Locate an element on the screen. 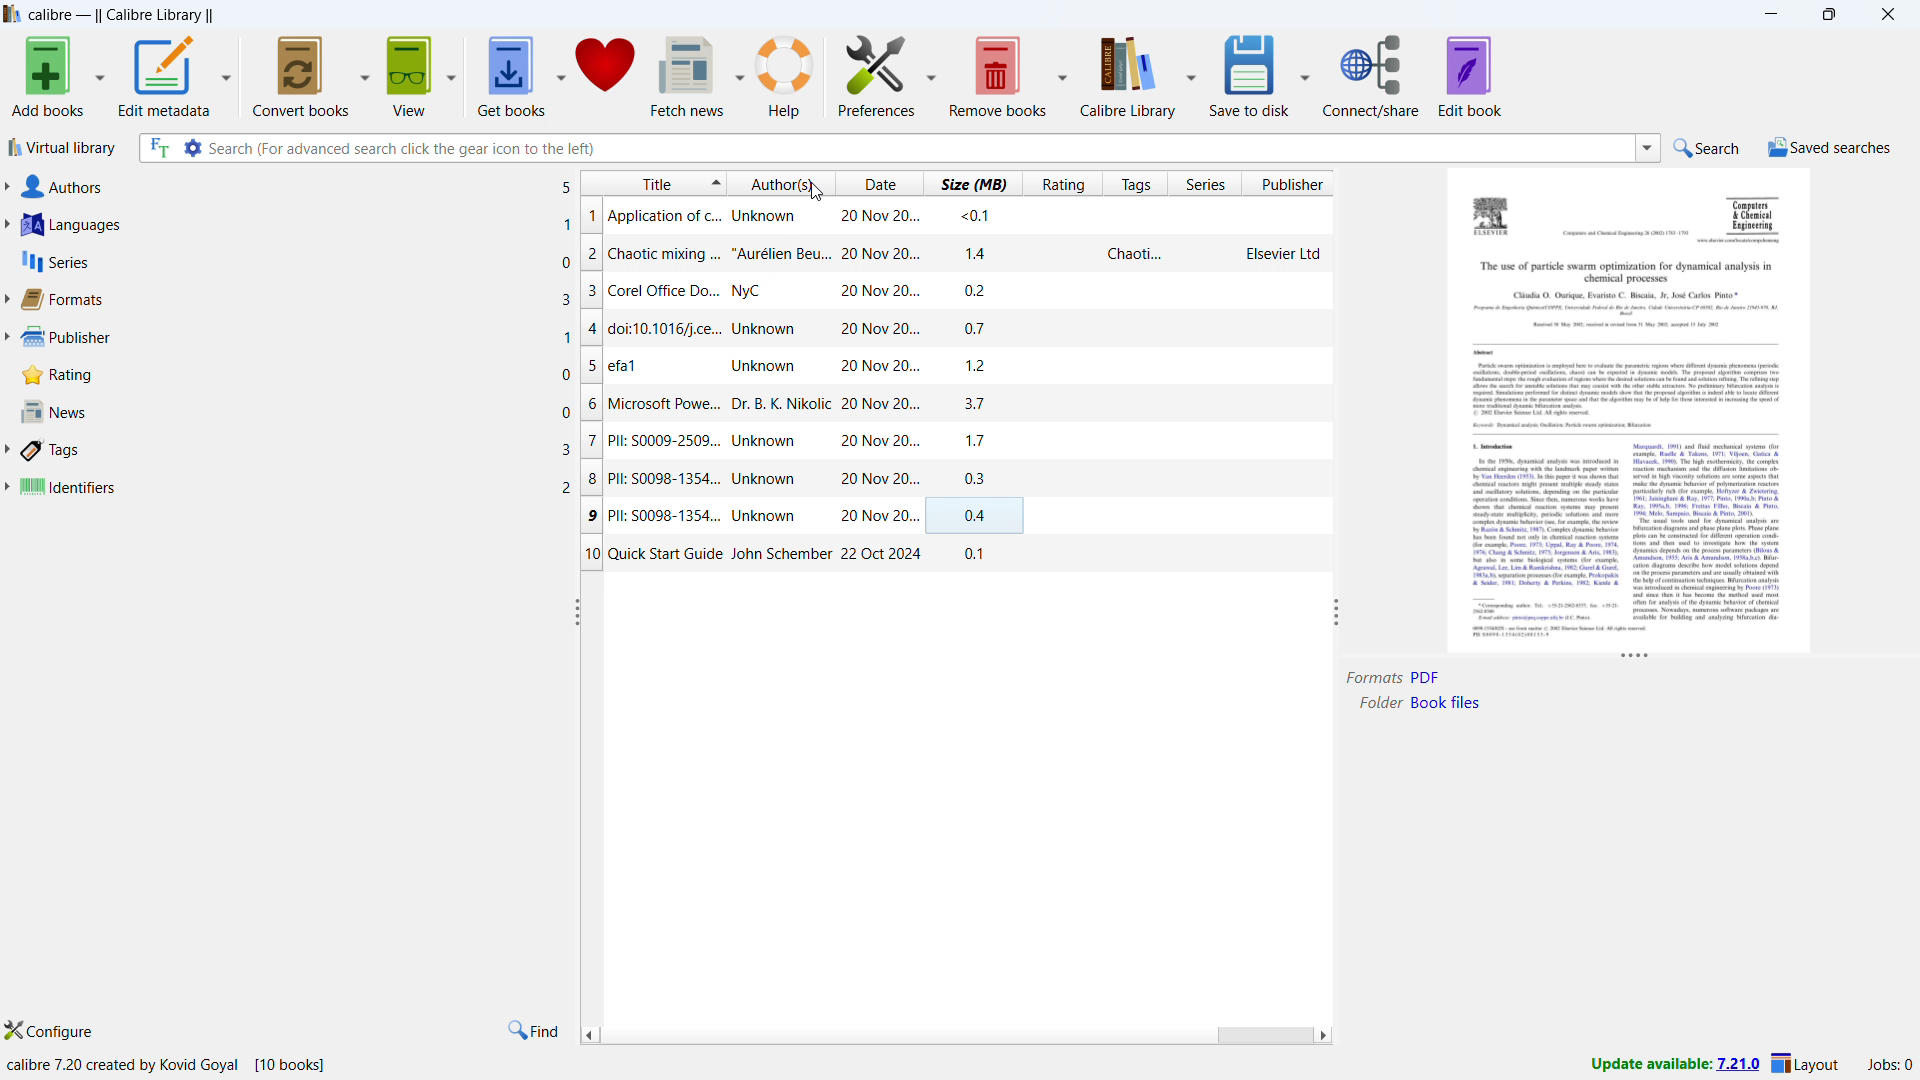 The height and width of the screenshot is (1080, 1920). resize is located at coordinates (1632, 660).